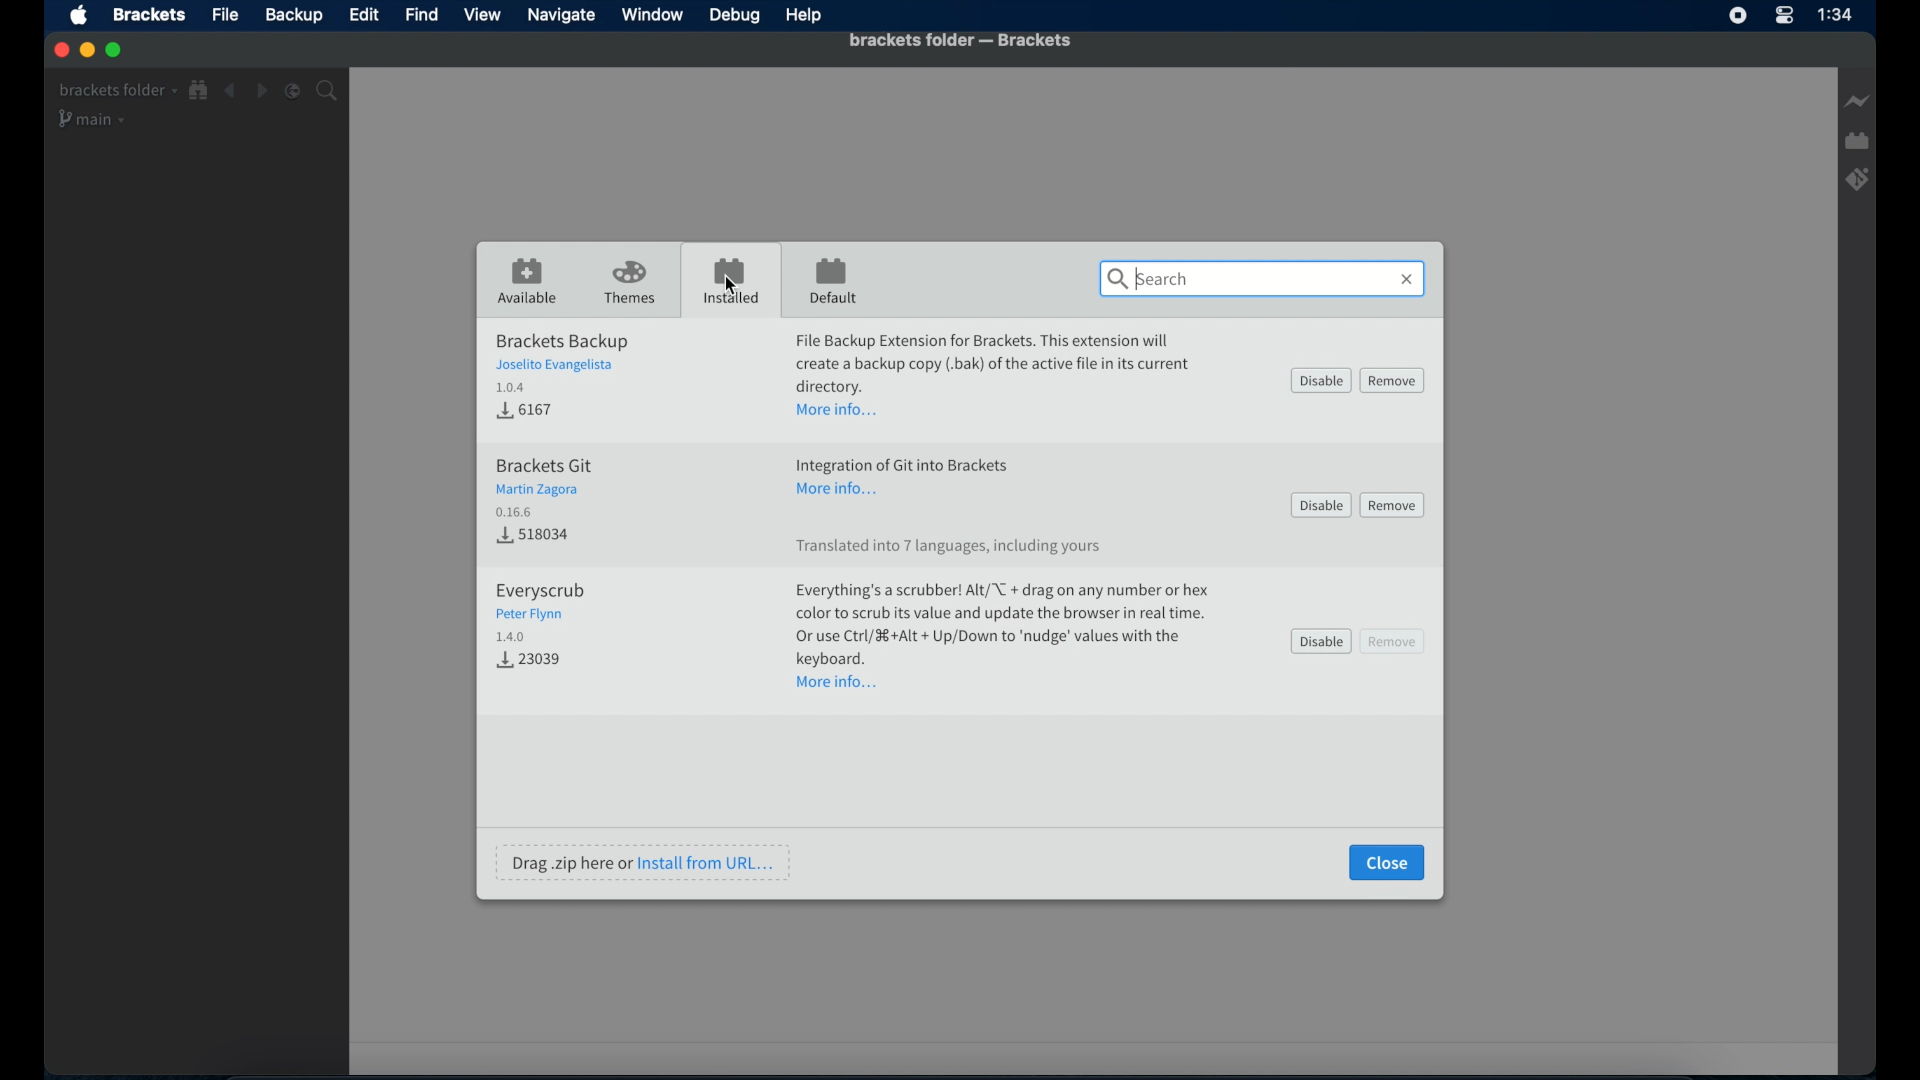 The image size is (1920, 1080). I want to click on extension info, so click(905, 476).